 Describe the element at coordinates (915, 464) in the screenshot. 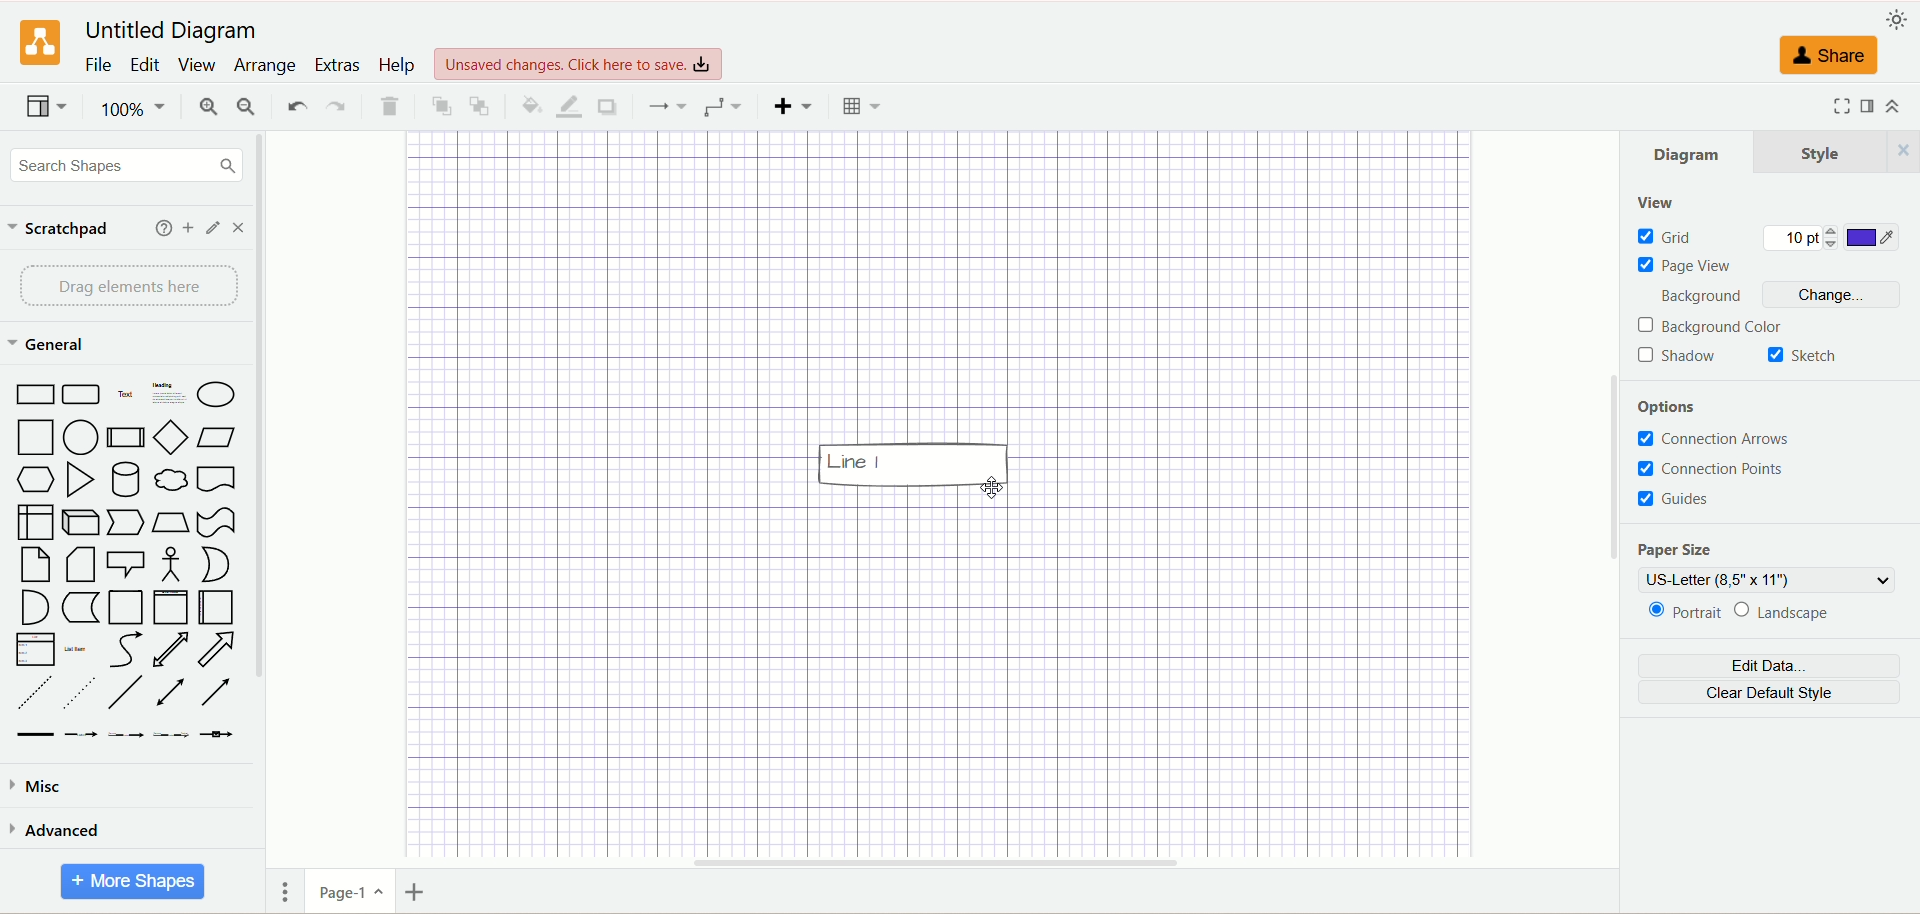

I see `` at that location.